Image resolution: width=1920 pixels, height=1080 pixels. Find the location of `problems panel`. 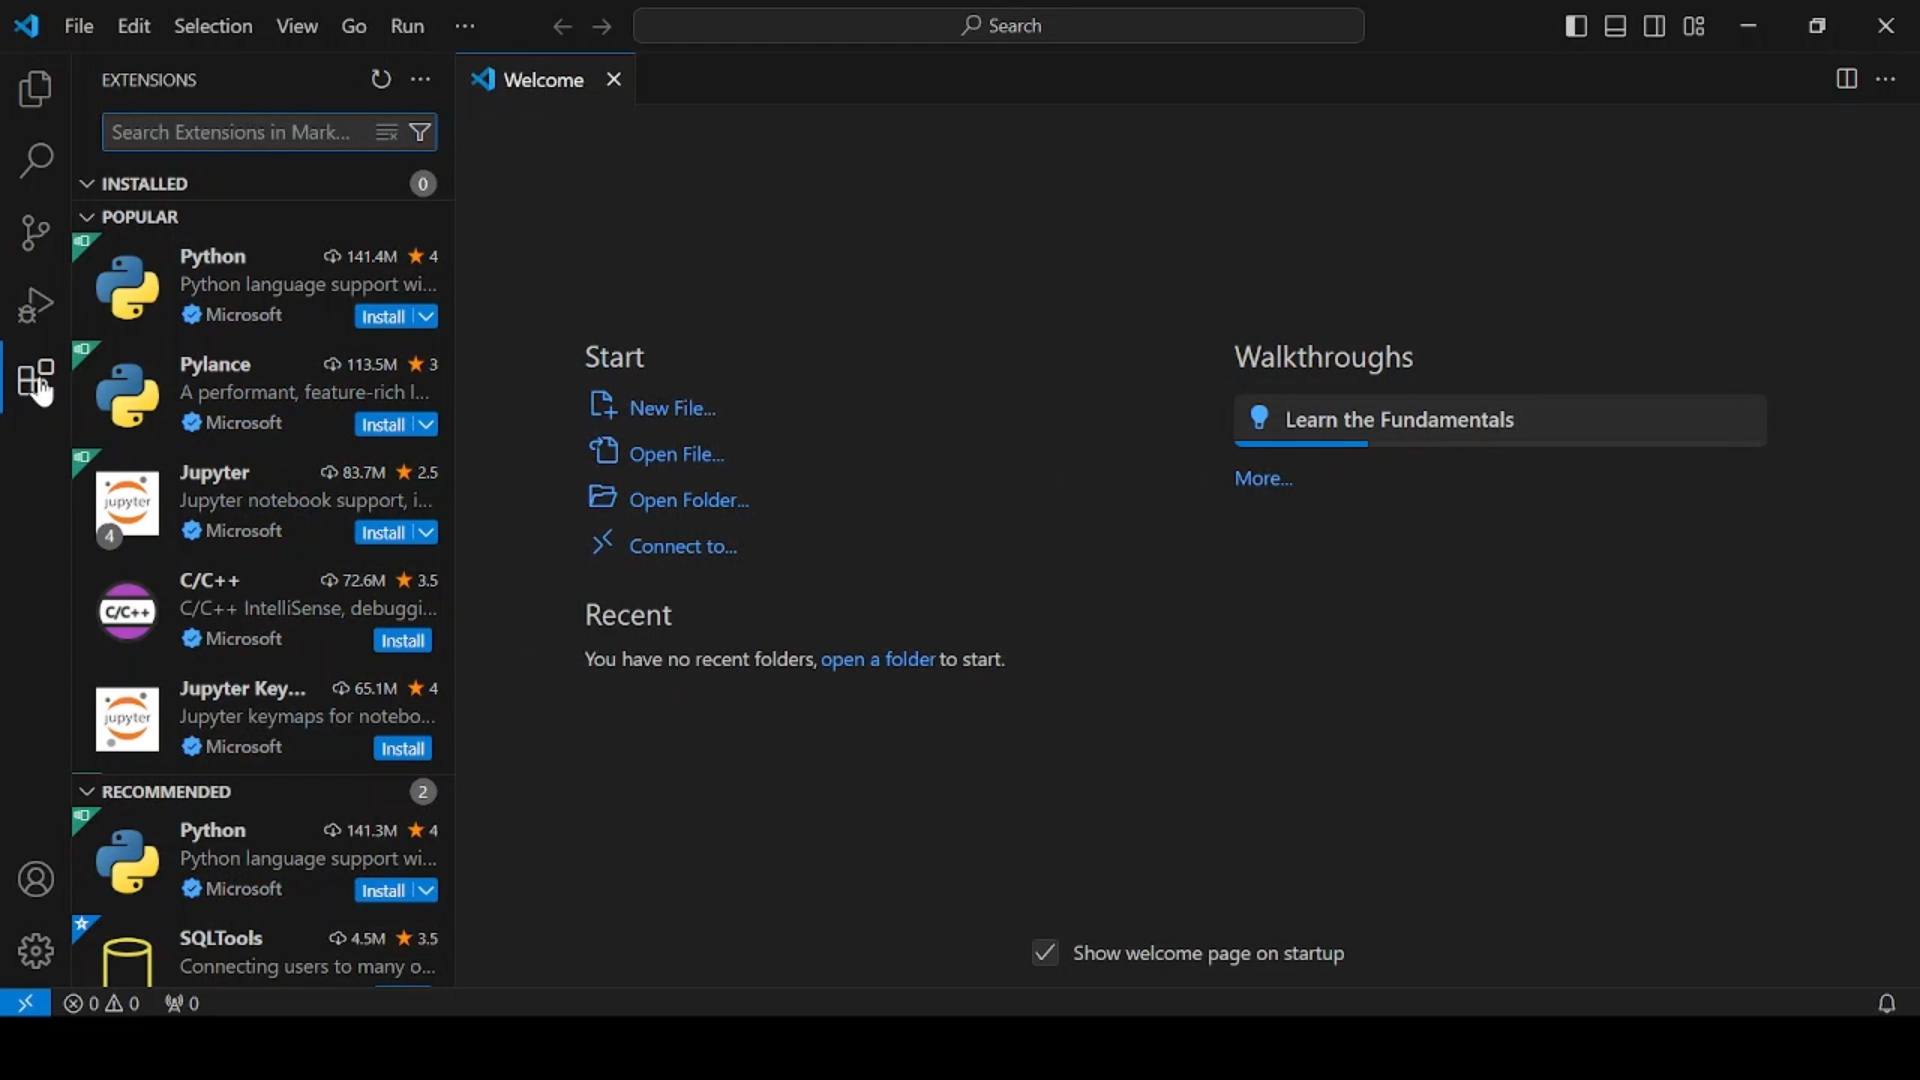

problems panel is located at coordinates (107, 1006).